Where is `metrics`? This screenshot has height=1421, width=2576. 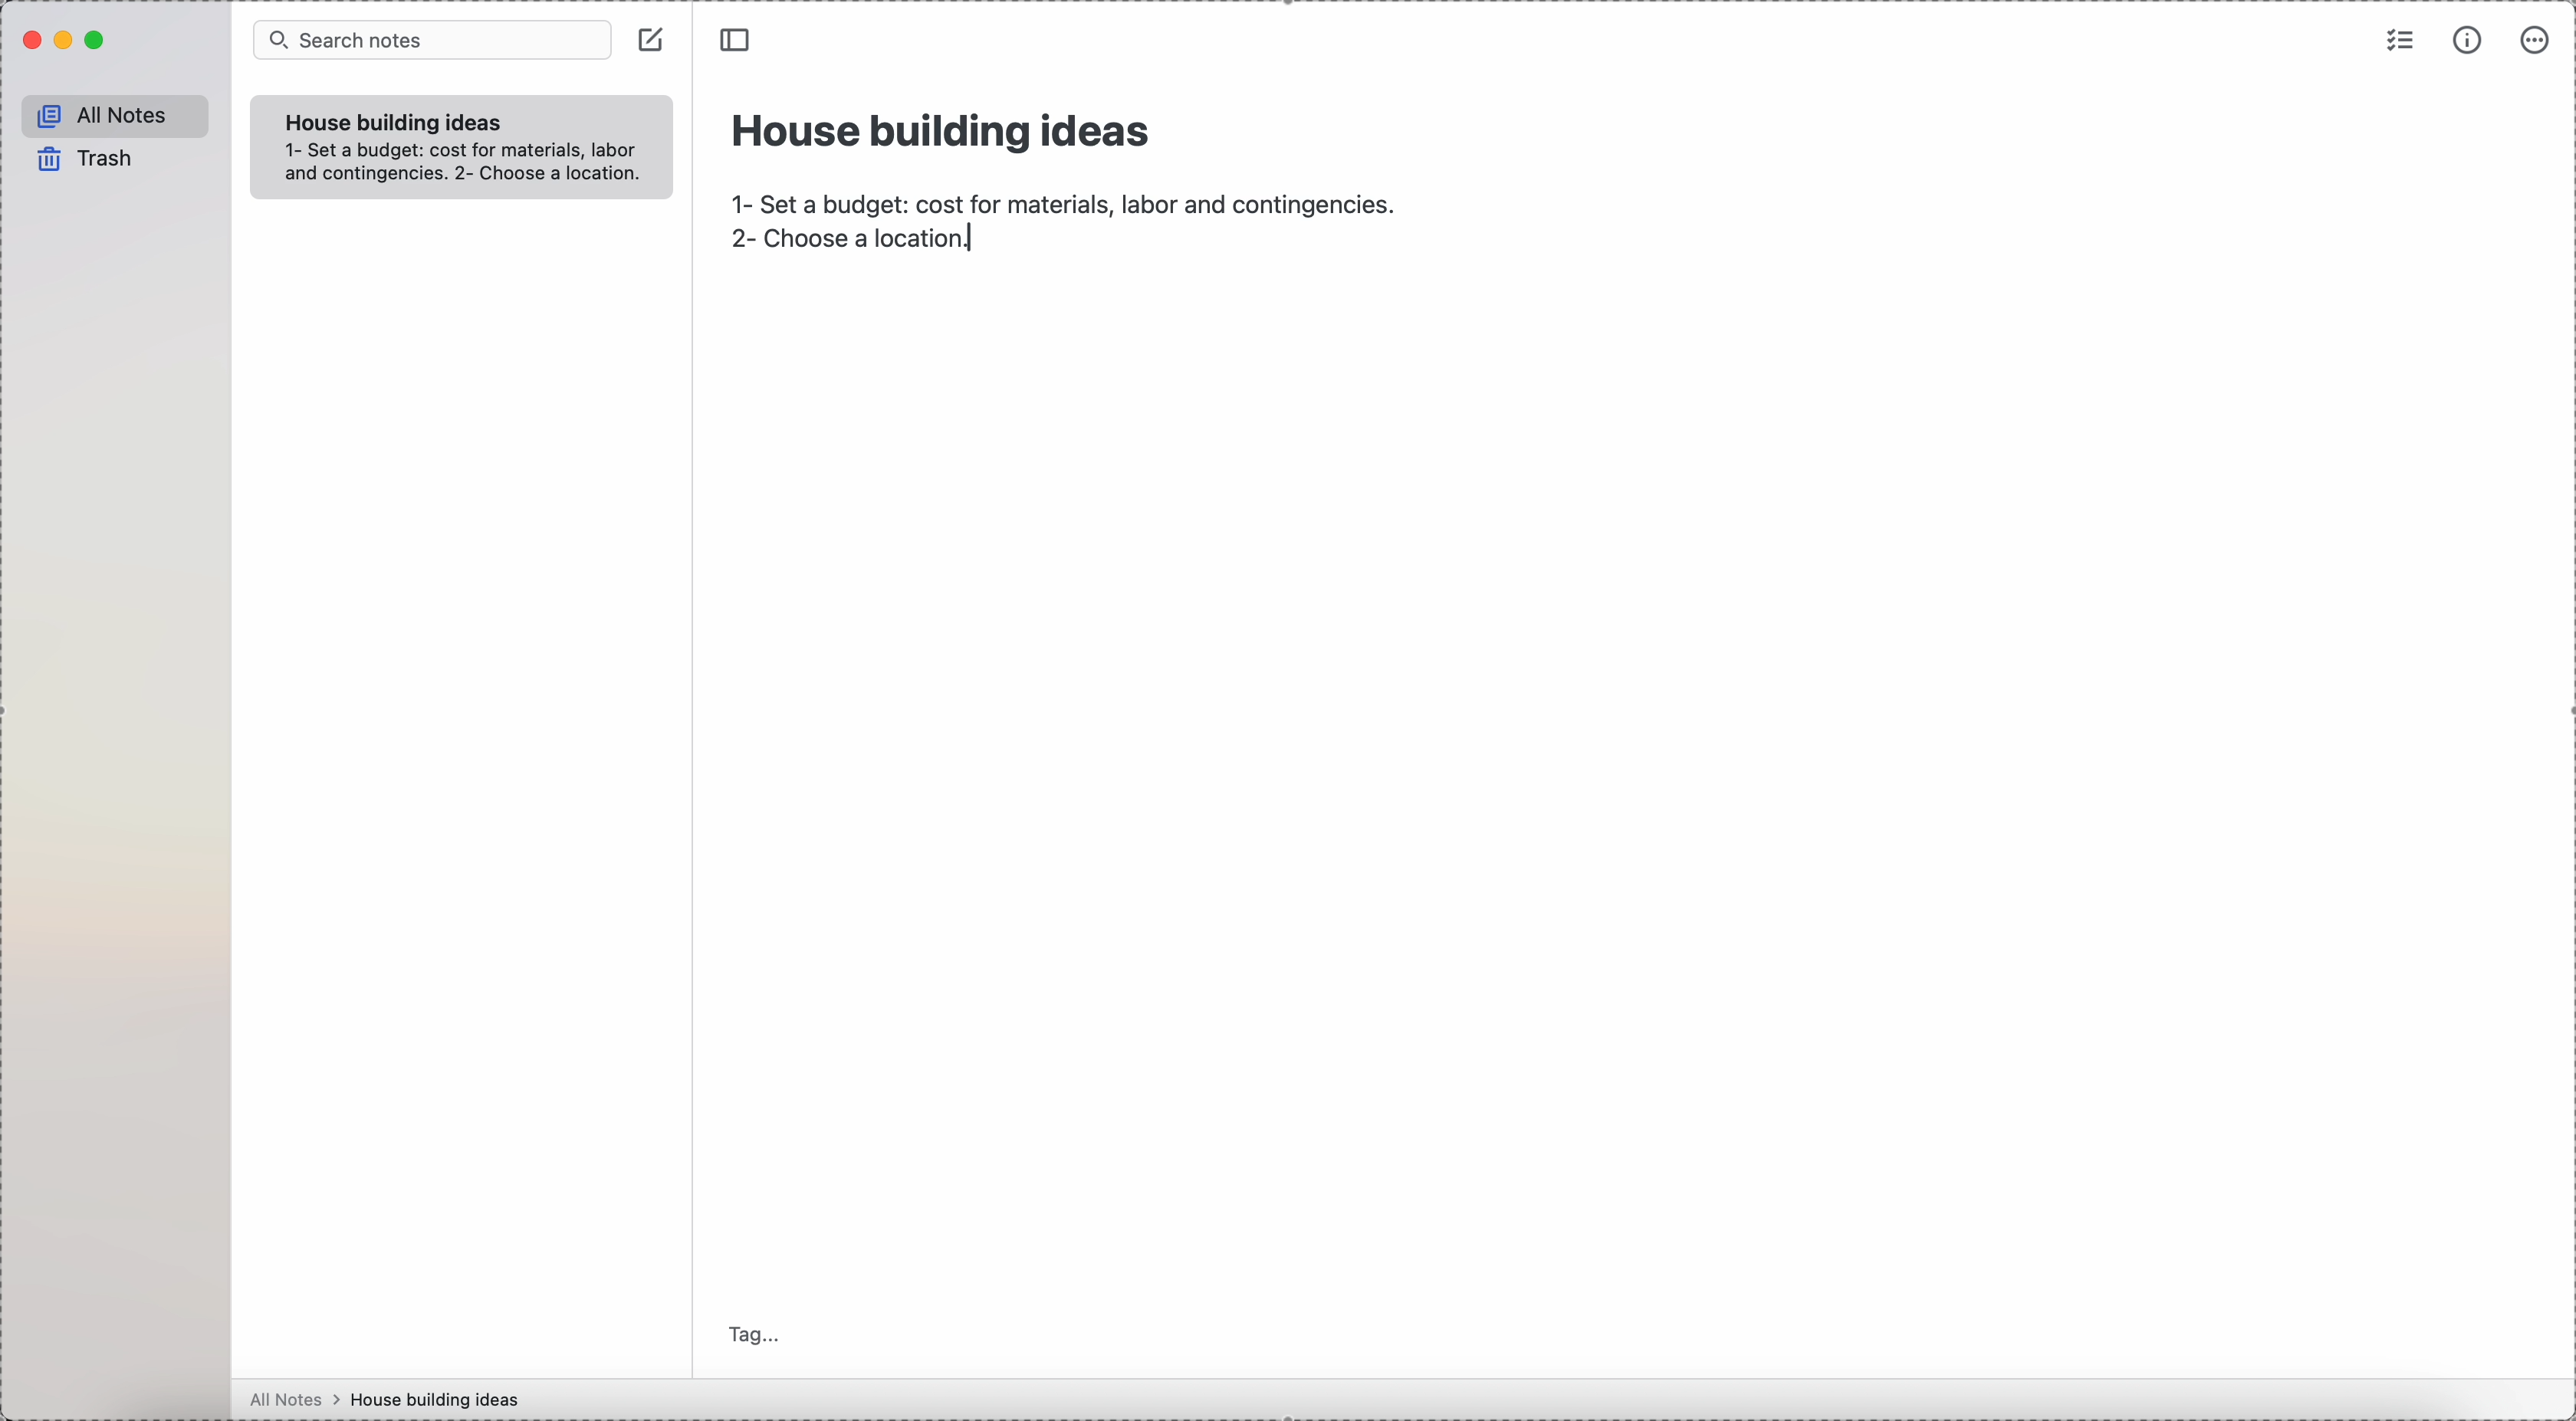
metrics is located at coordinates (2467, 43).